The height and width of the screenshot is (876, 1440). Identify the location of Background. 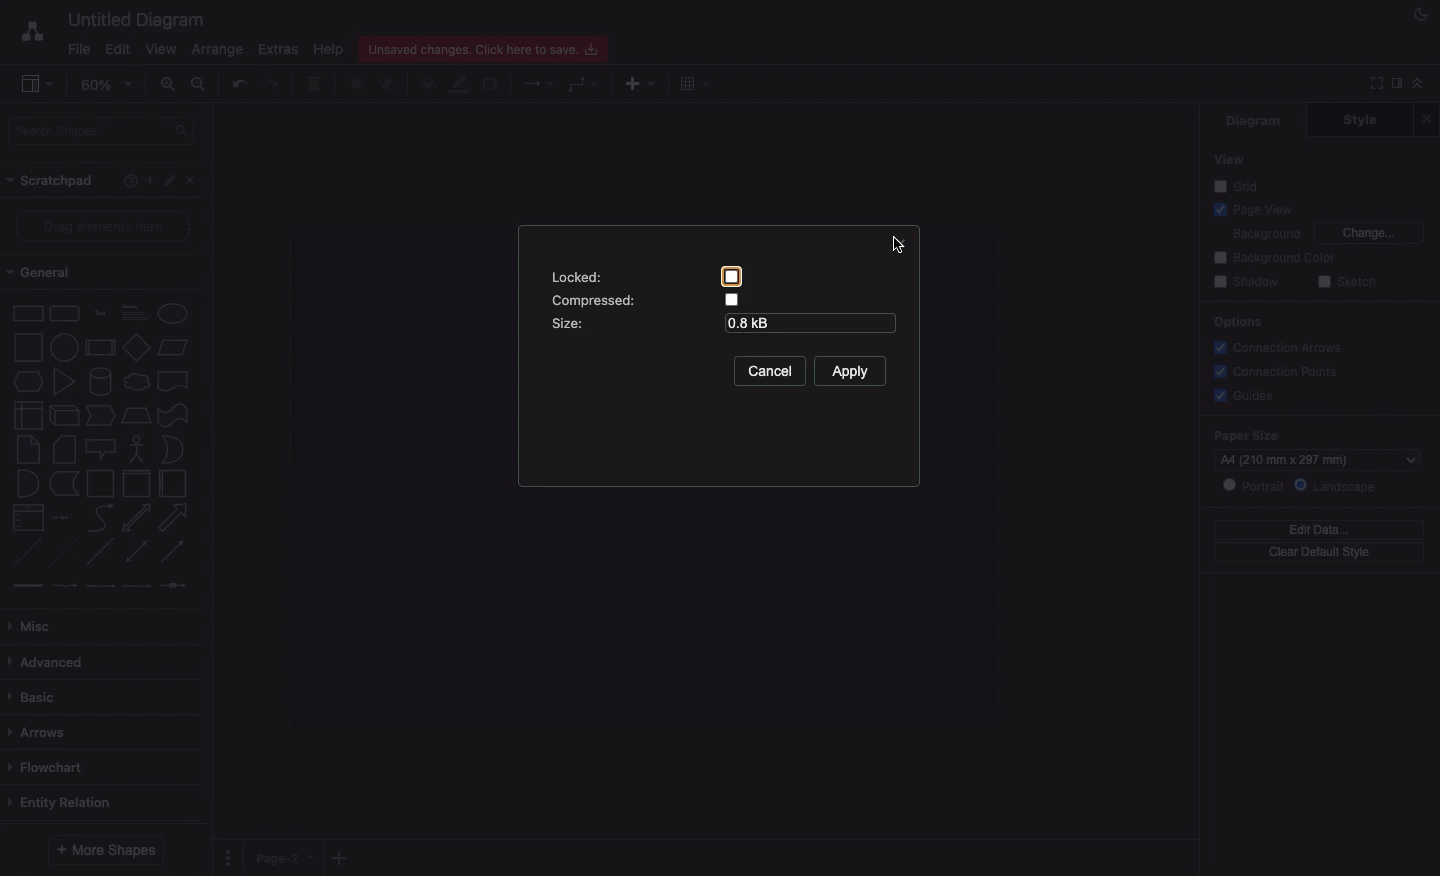
(1265, 232).